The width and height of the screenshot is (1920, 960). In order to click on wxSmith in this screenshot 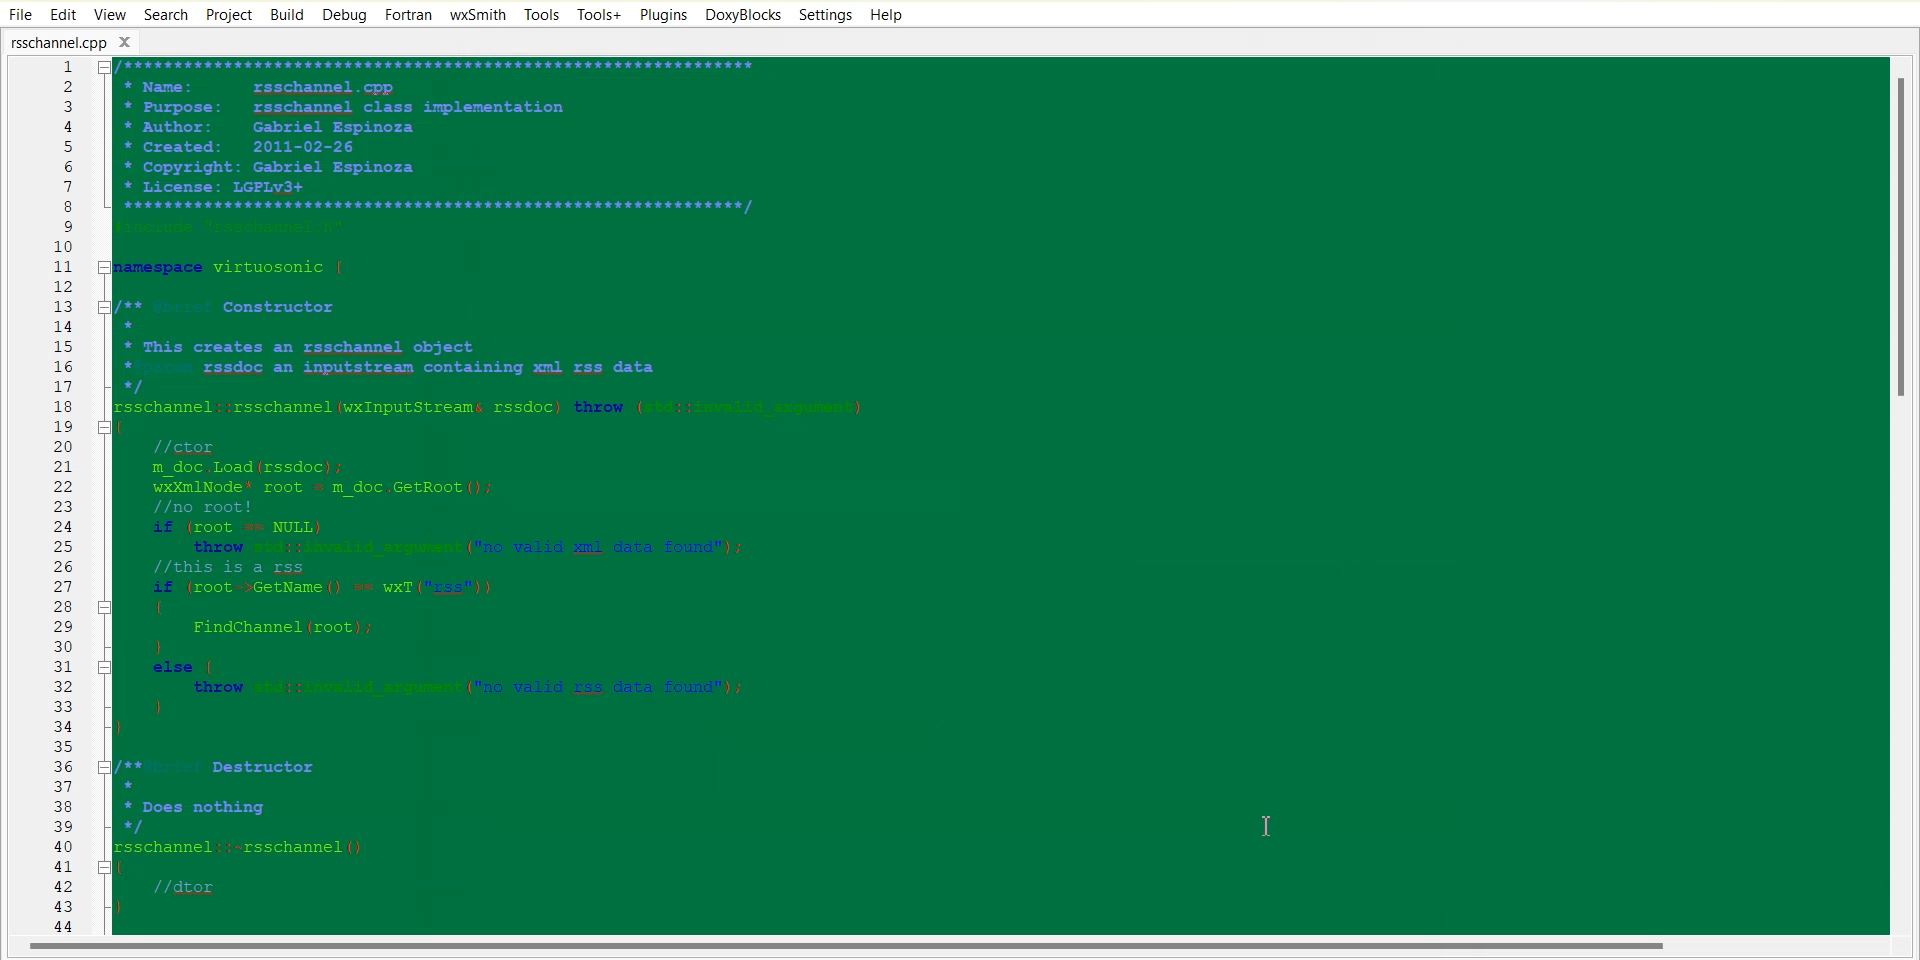, I will do `click(477, 15)`.